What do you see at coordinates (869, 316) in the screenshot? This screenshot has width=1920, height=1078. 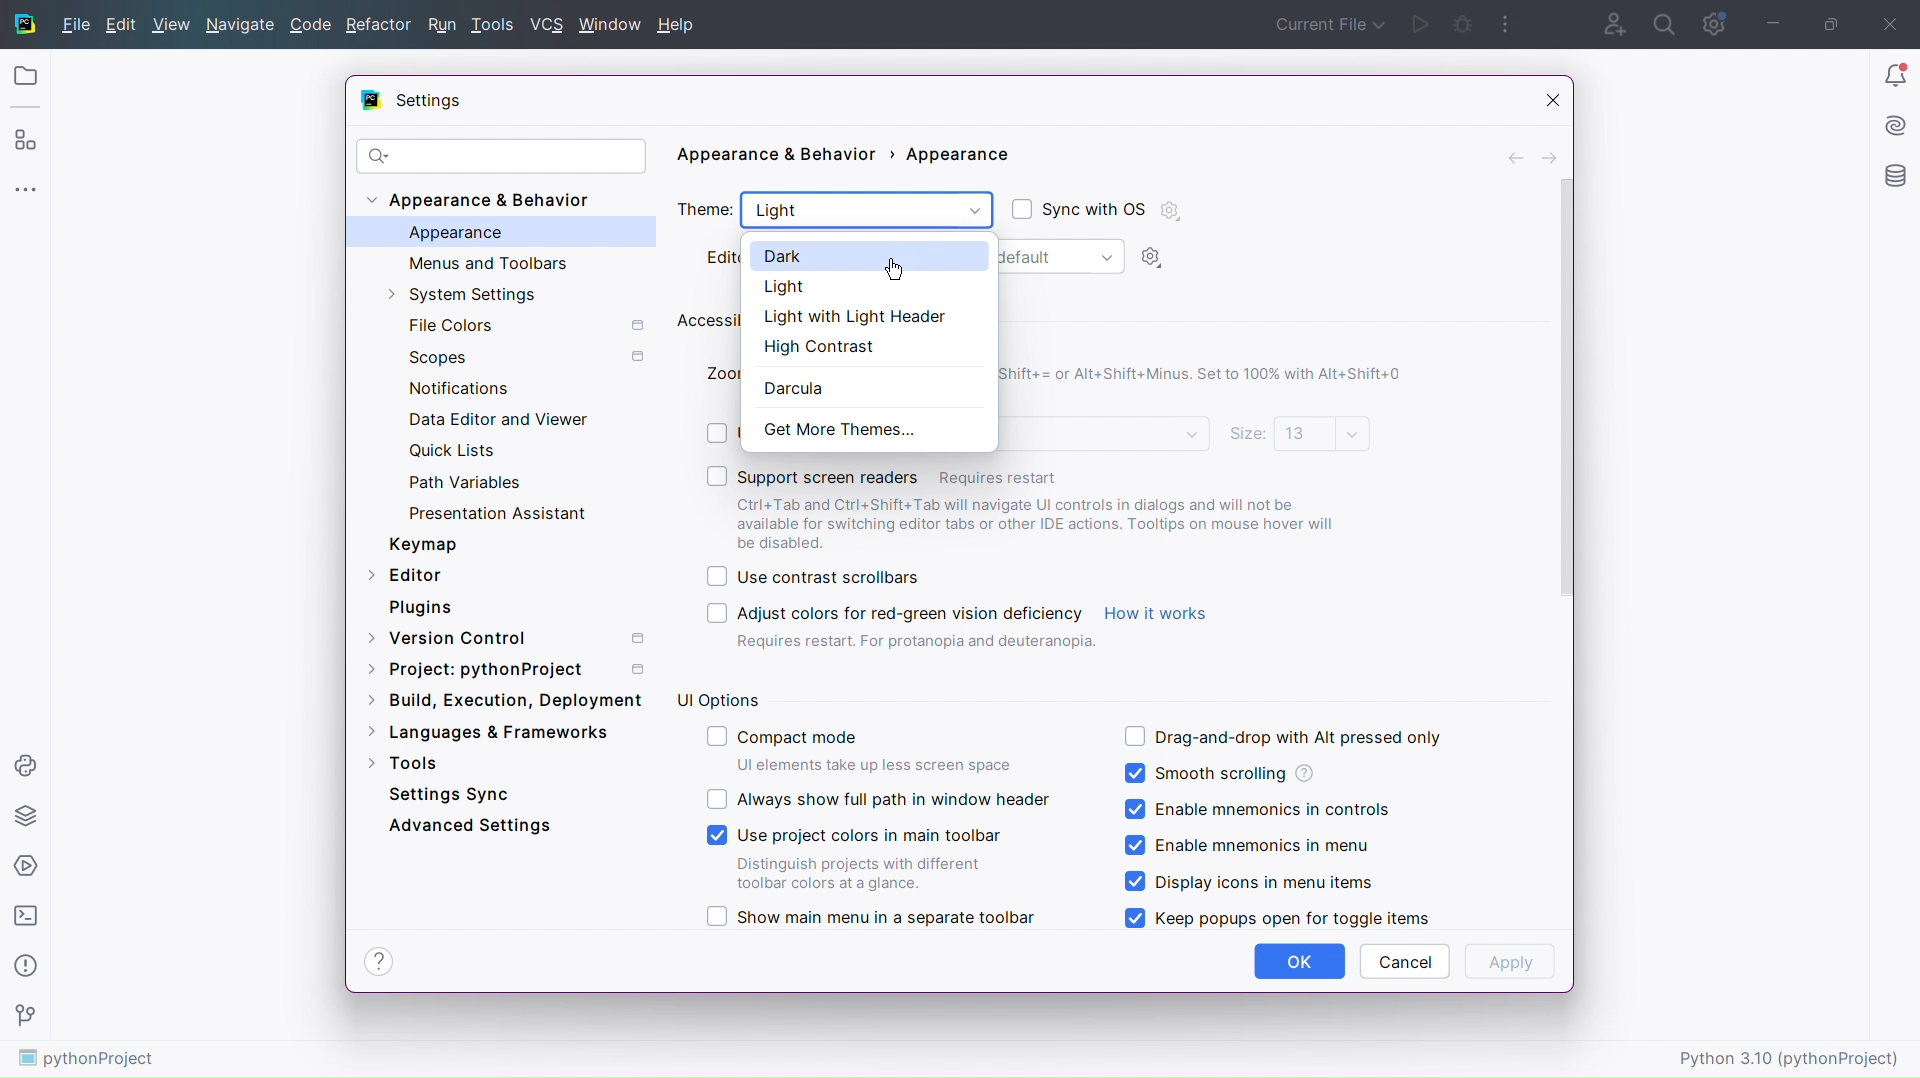 I see `Light with Light Header` at bounding box center [869, 316].